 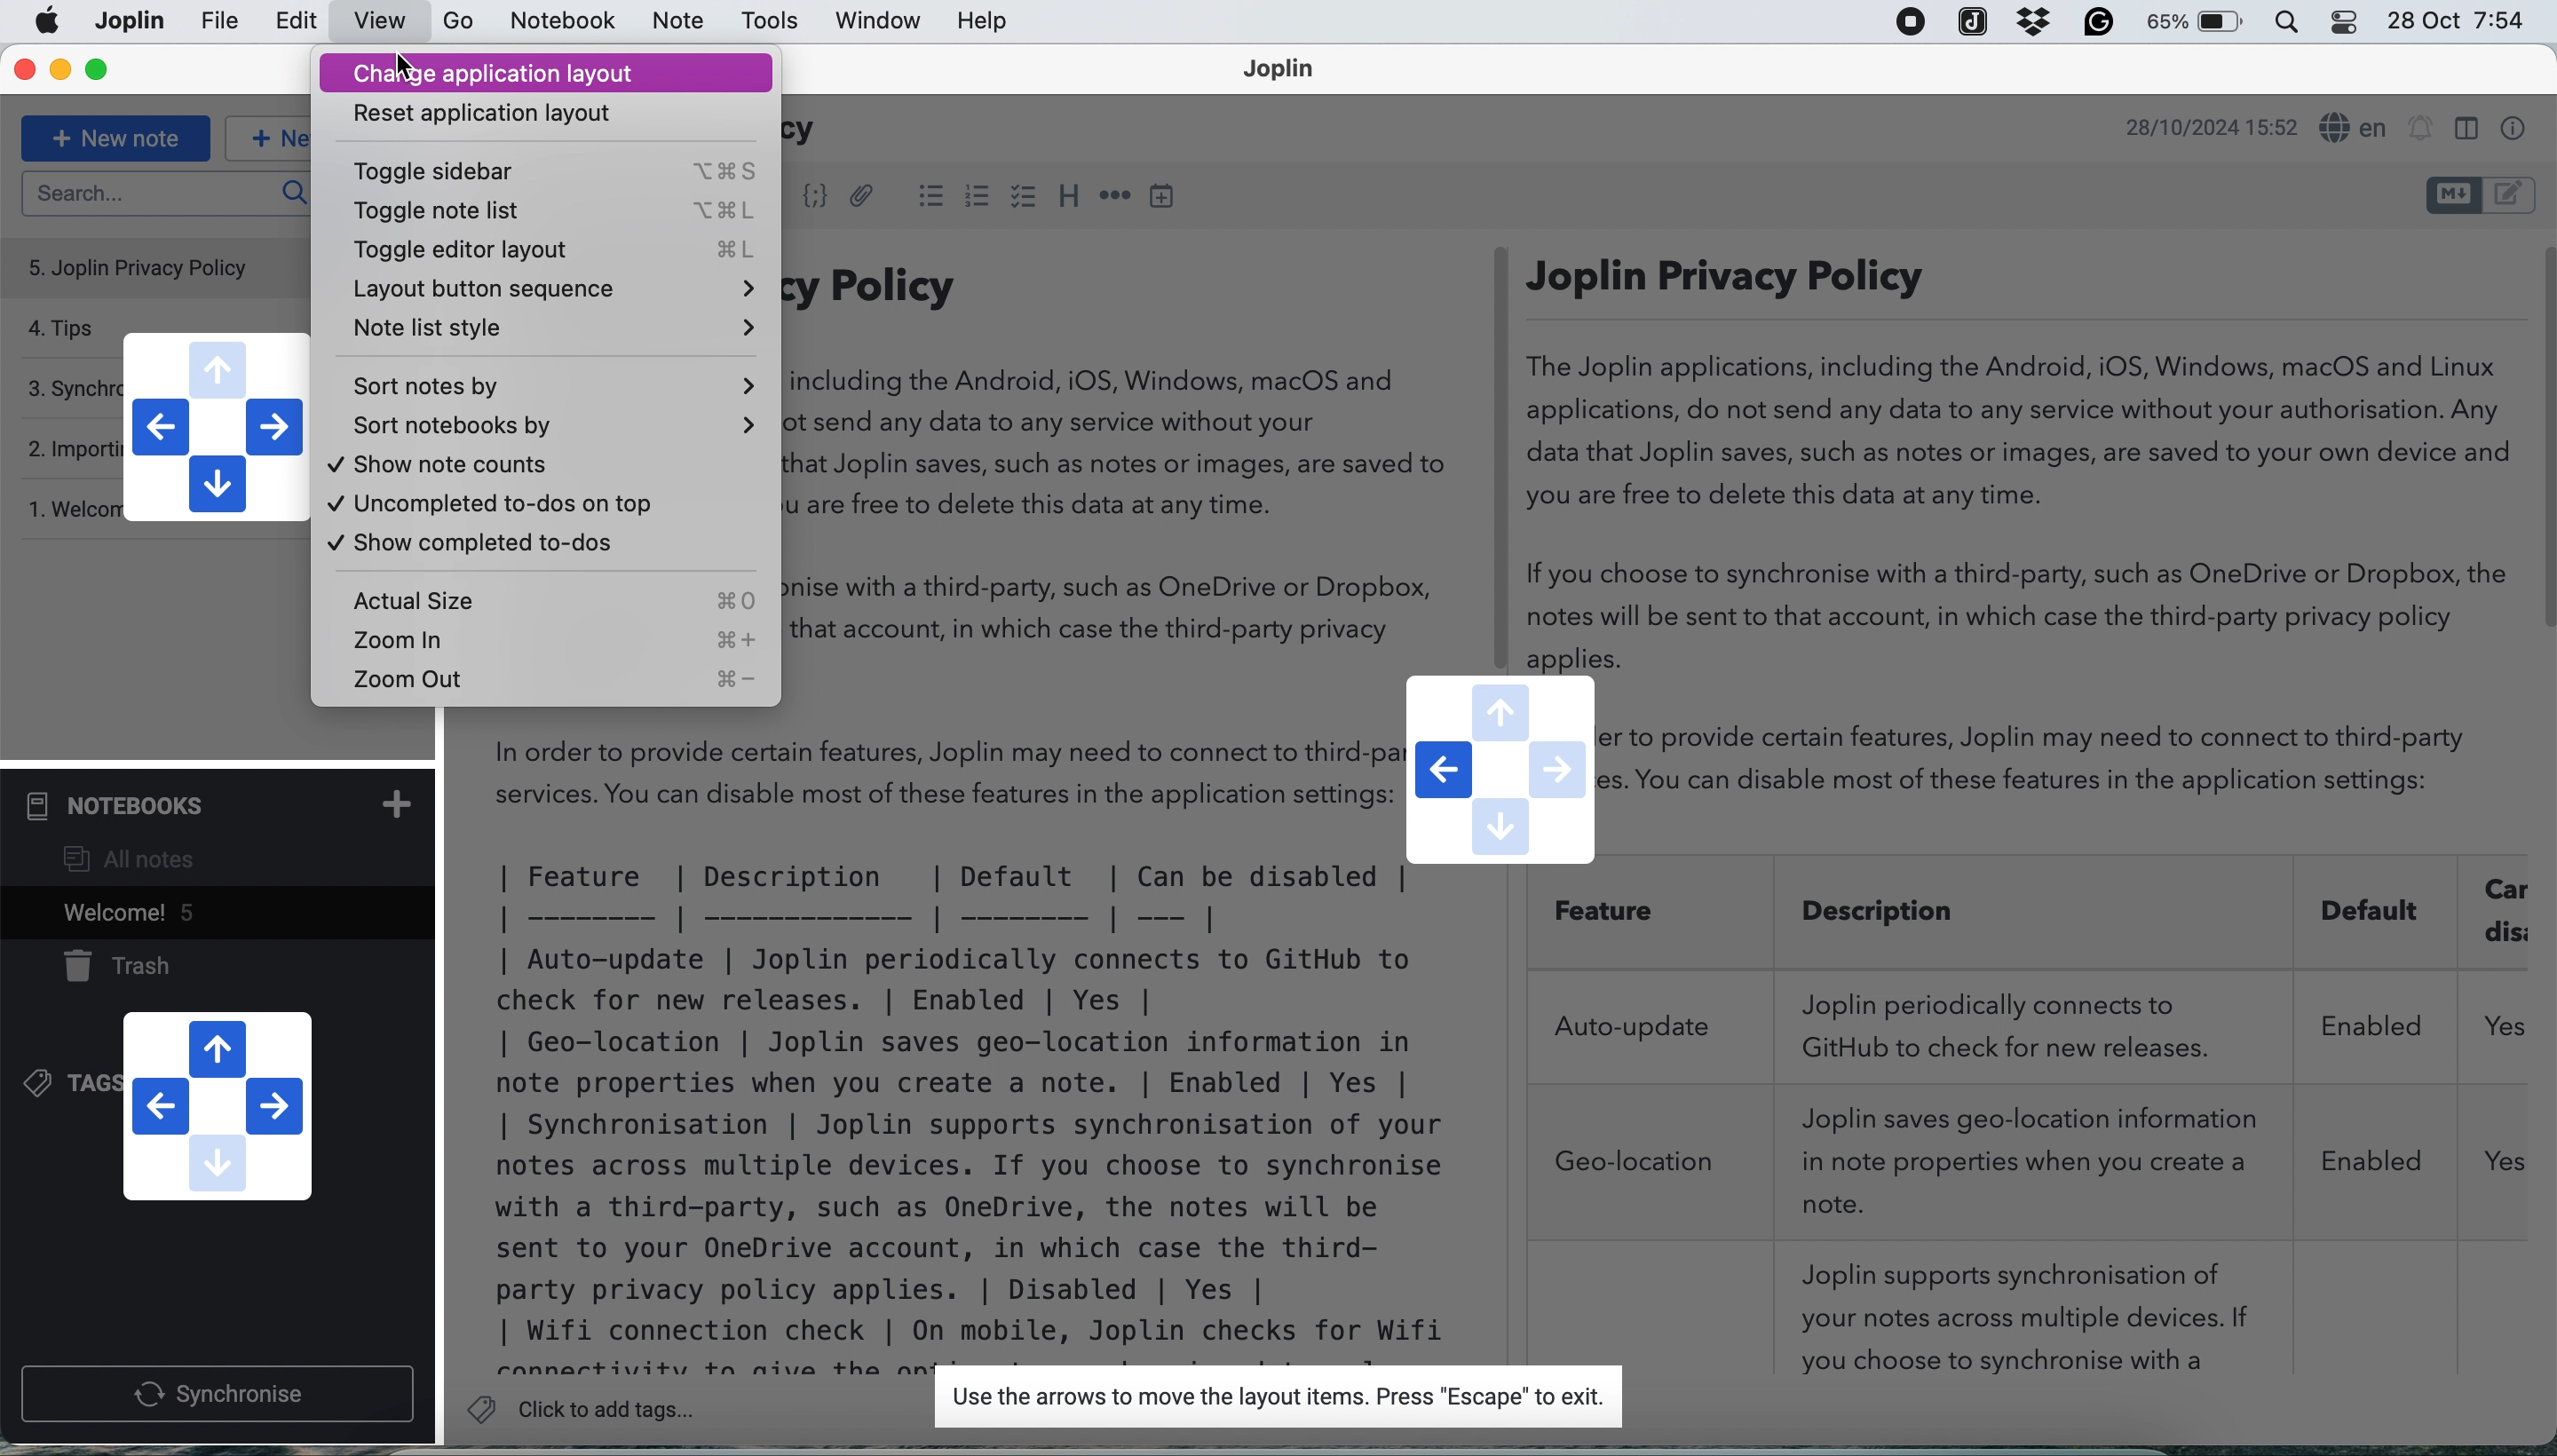 What do you see at coordinates (2198, 25) in the screenshot?
I see `battery` at bounding box center [2198, 25].